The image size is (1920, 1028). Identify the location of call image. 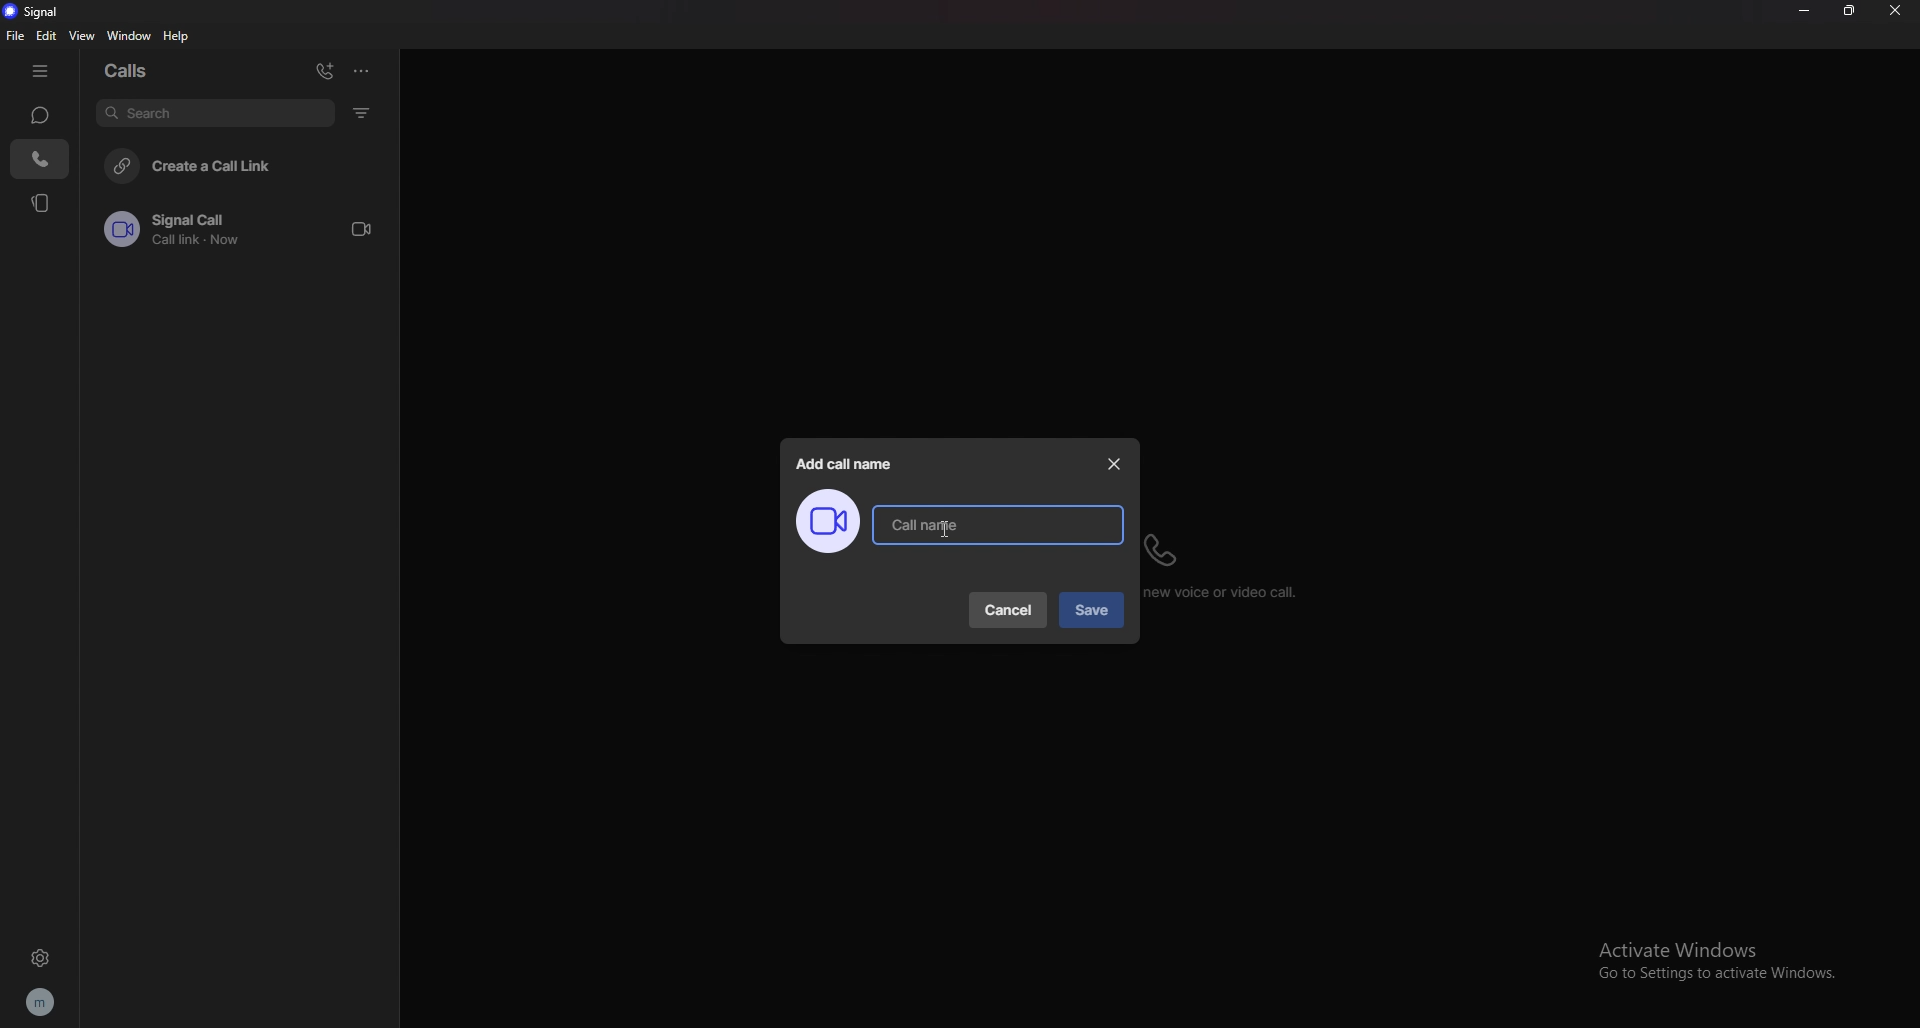
(827, 522).